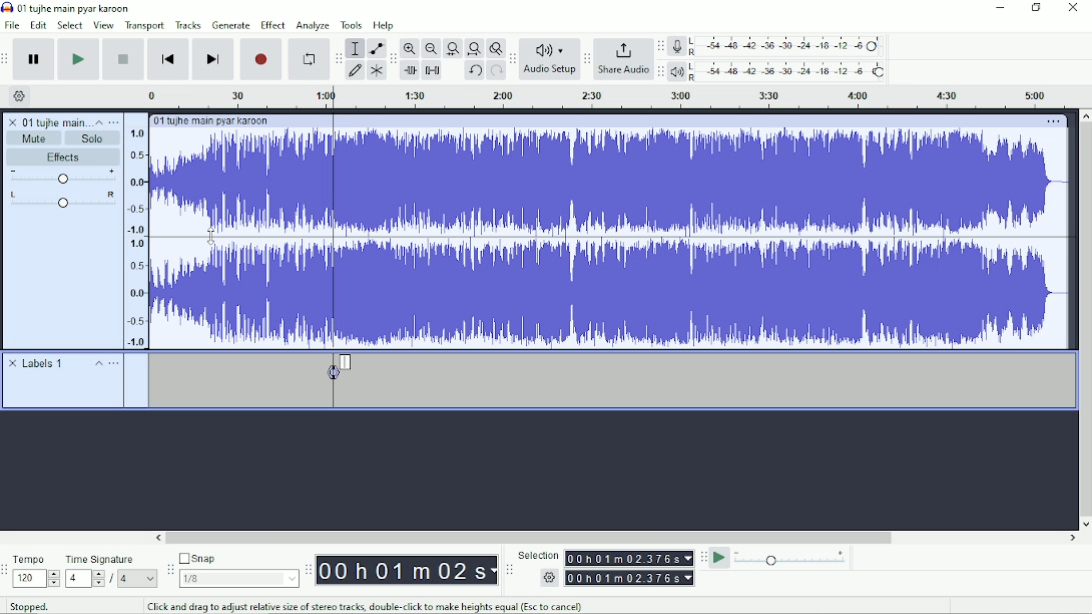  I want to click on Skip to end, so click(213, 59).